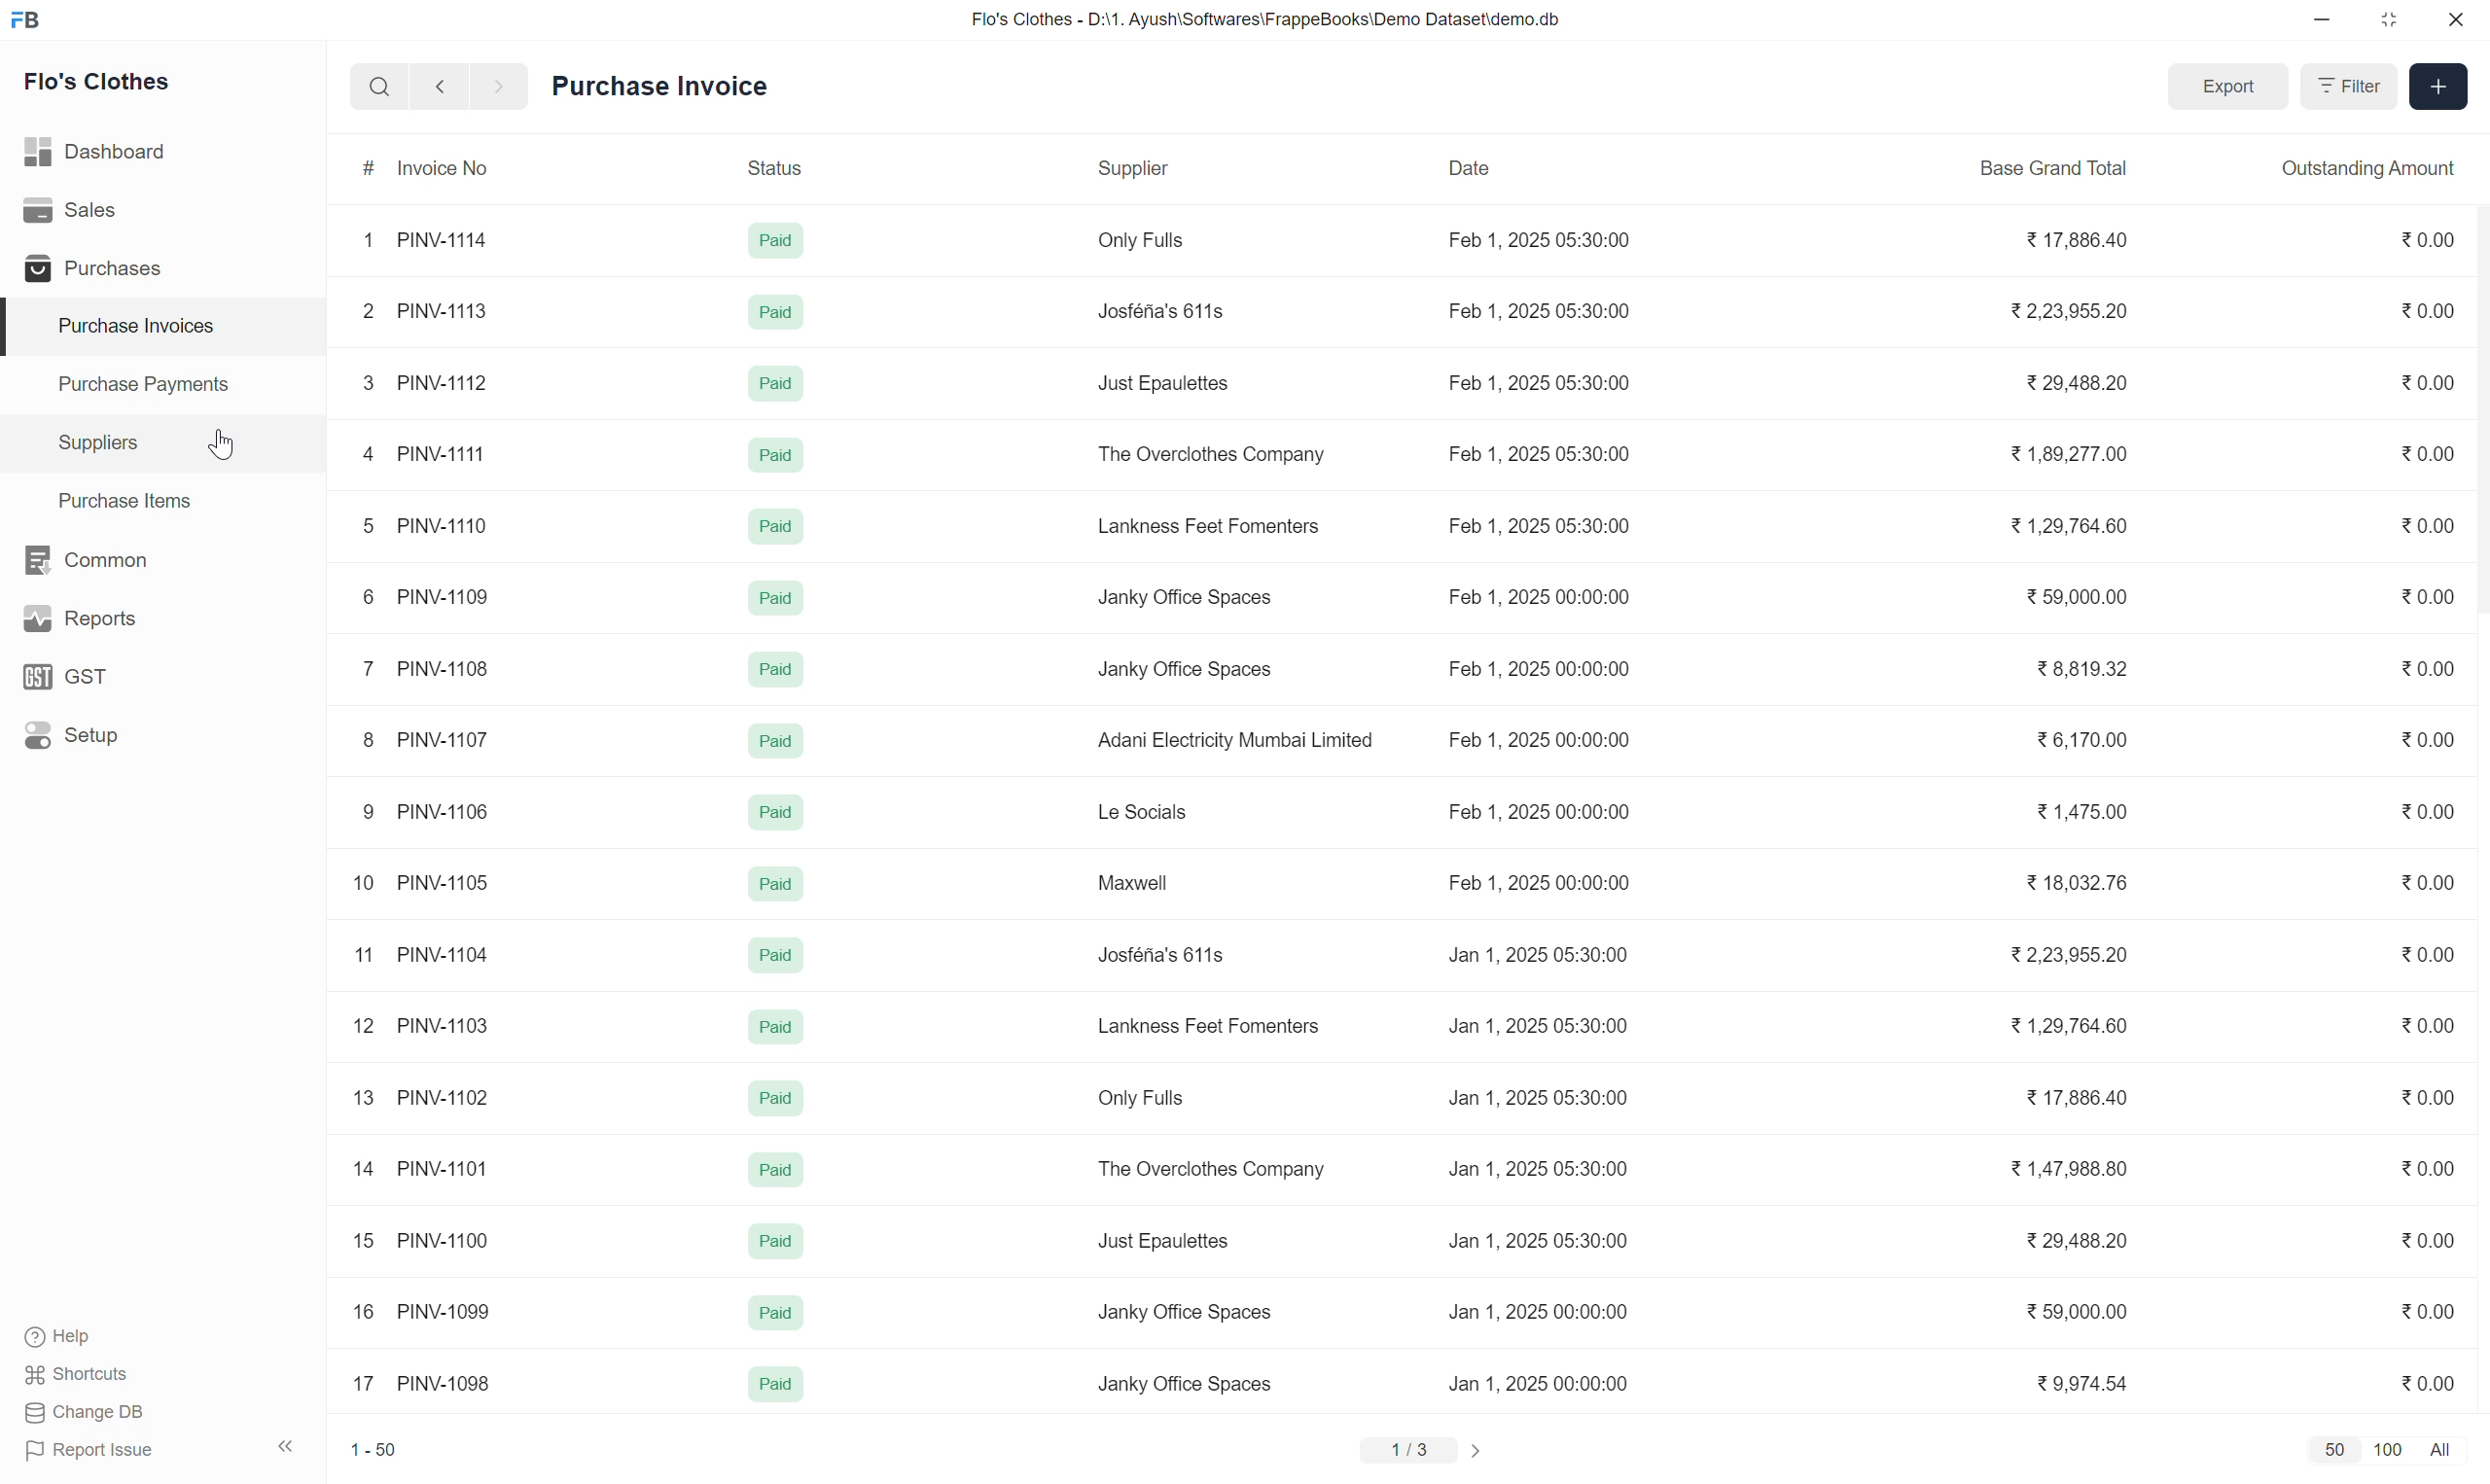 This screenshot has height=1484, width=2490. Describe the element at coordinates (426, 383) in the screenshot. I see `3 PINV-1112` at that location.